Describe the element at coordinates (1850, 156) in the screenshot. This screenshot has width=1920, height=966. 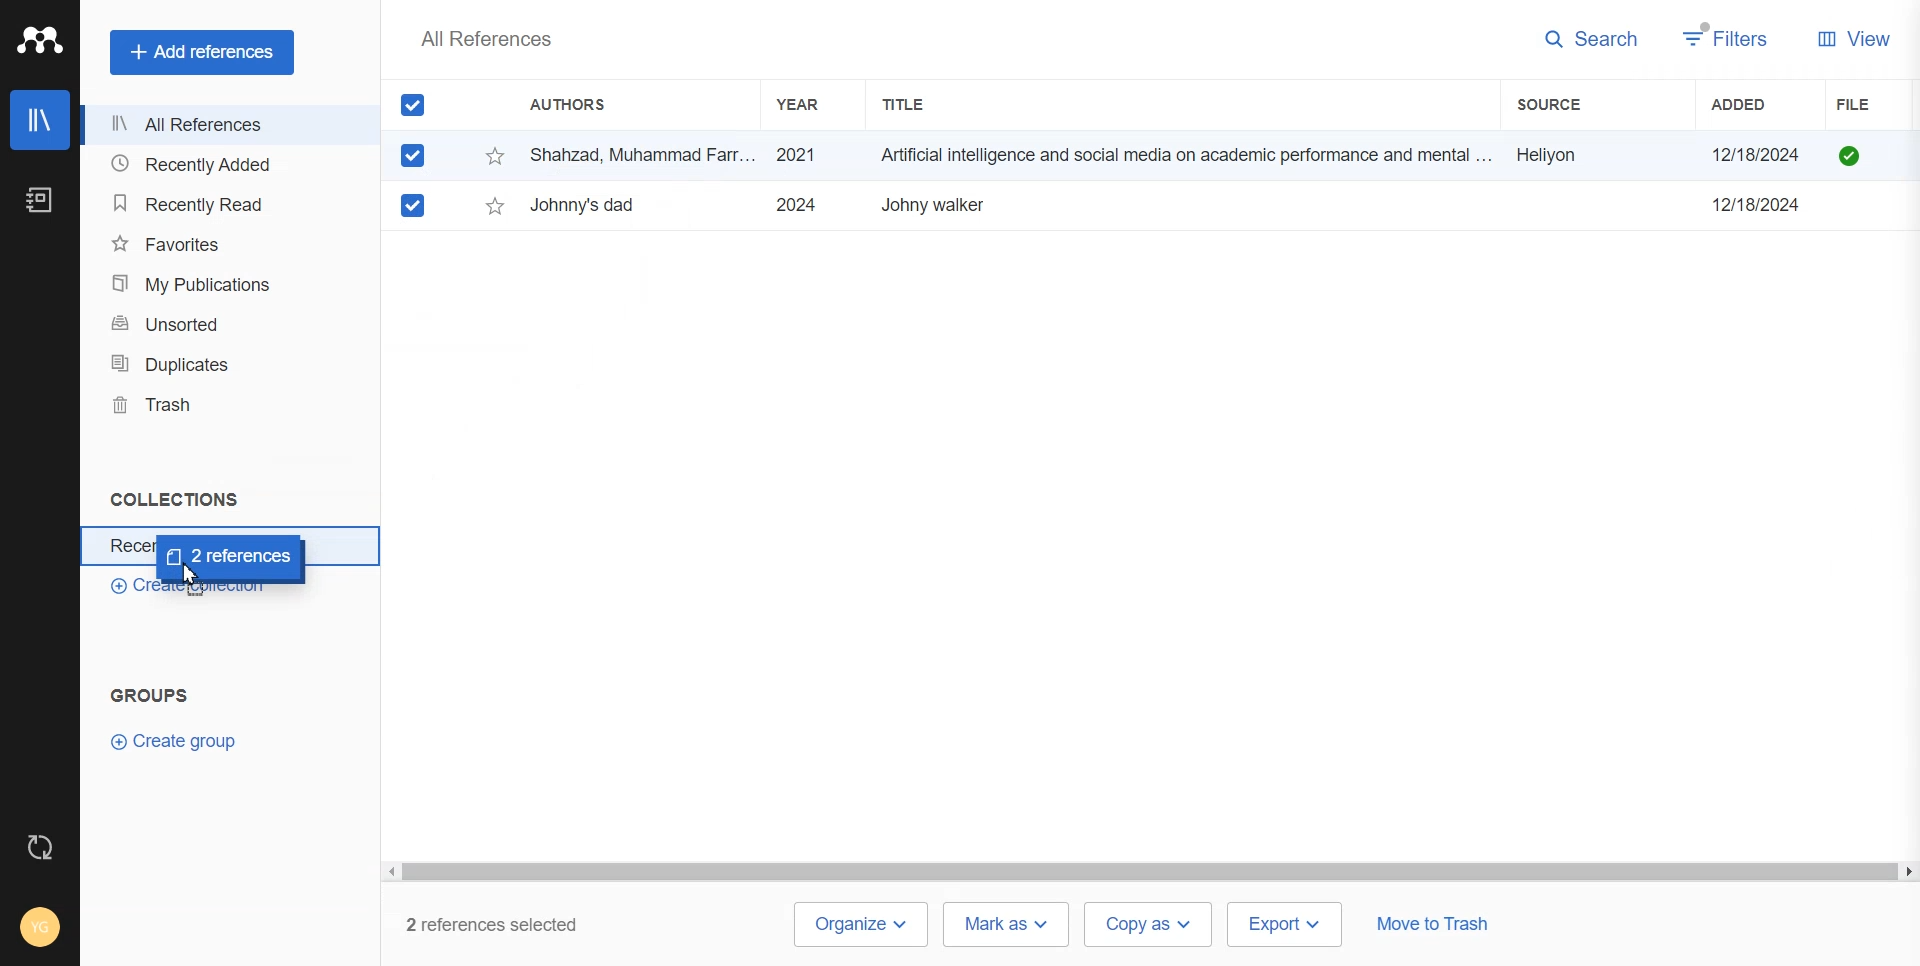
I see `file available` at that location.